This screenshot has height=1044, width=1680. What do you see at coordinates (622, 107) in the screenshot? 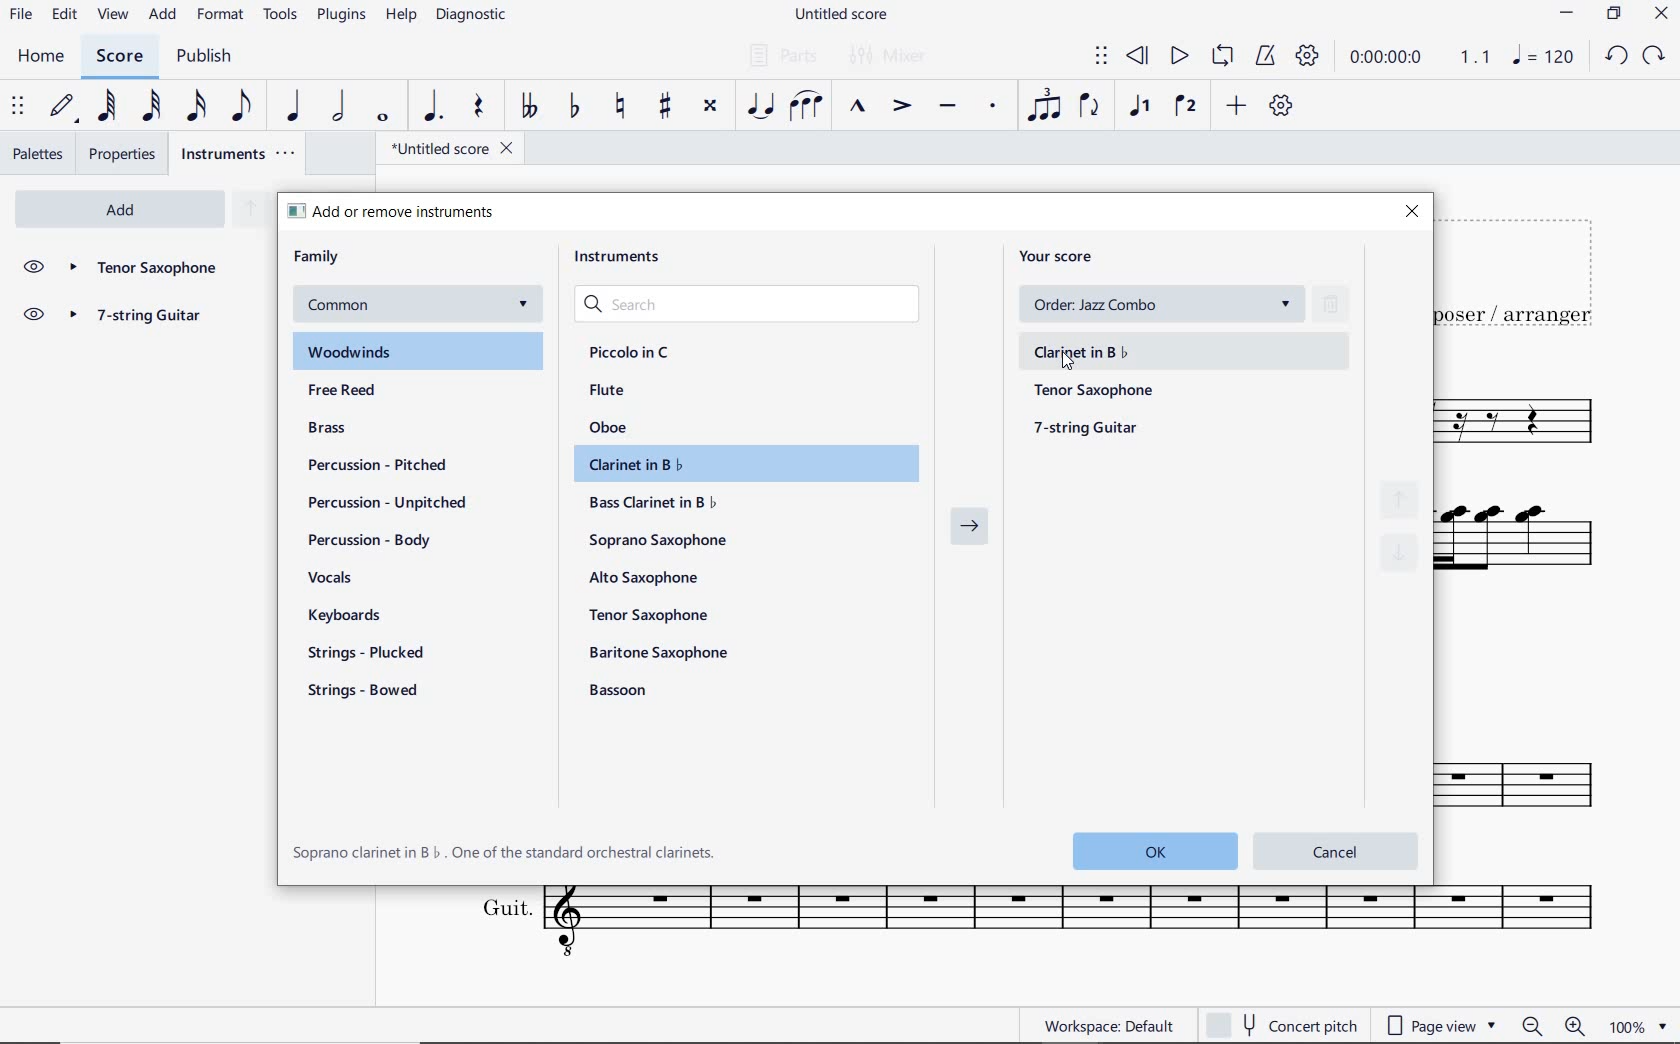
I see `TOGGLE NATURAL` at bounding box center [622, 107].